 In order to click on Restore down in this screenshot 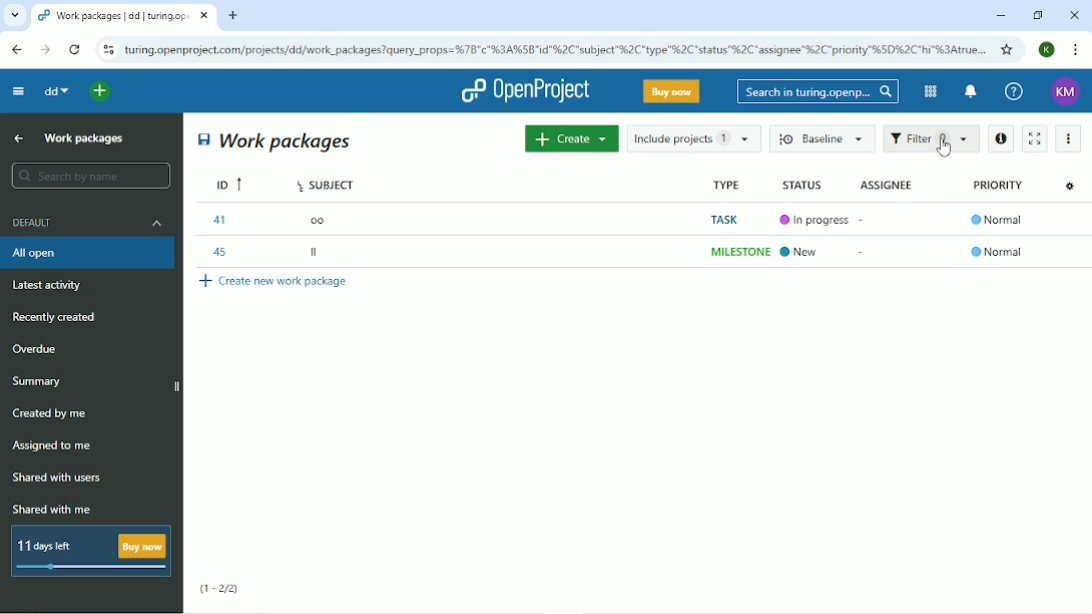, I will do `click(1037, 15)`.